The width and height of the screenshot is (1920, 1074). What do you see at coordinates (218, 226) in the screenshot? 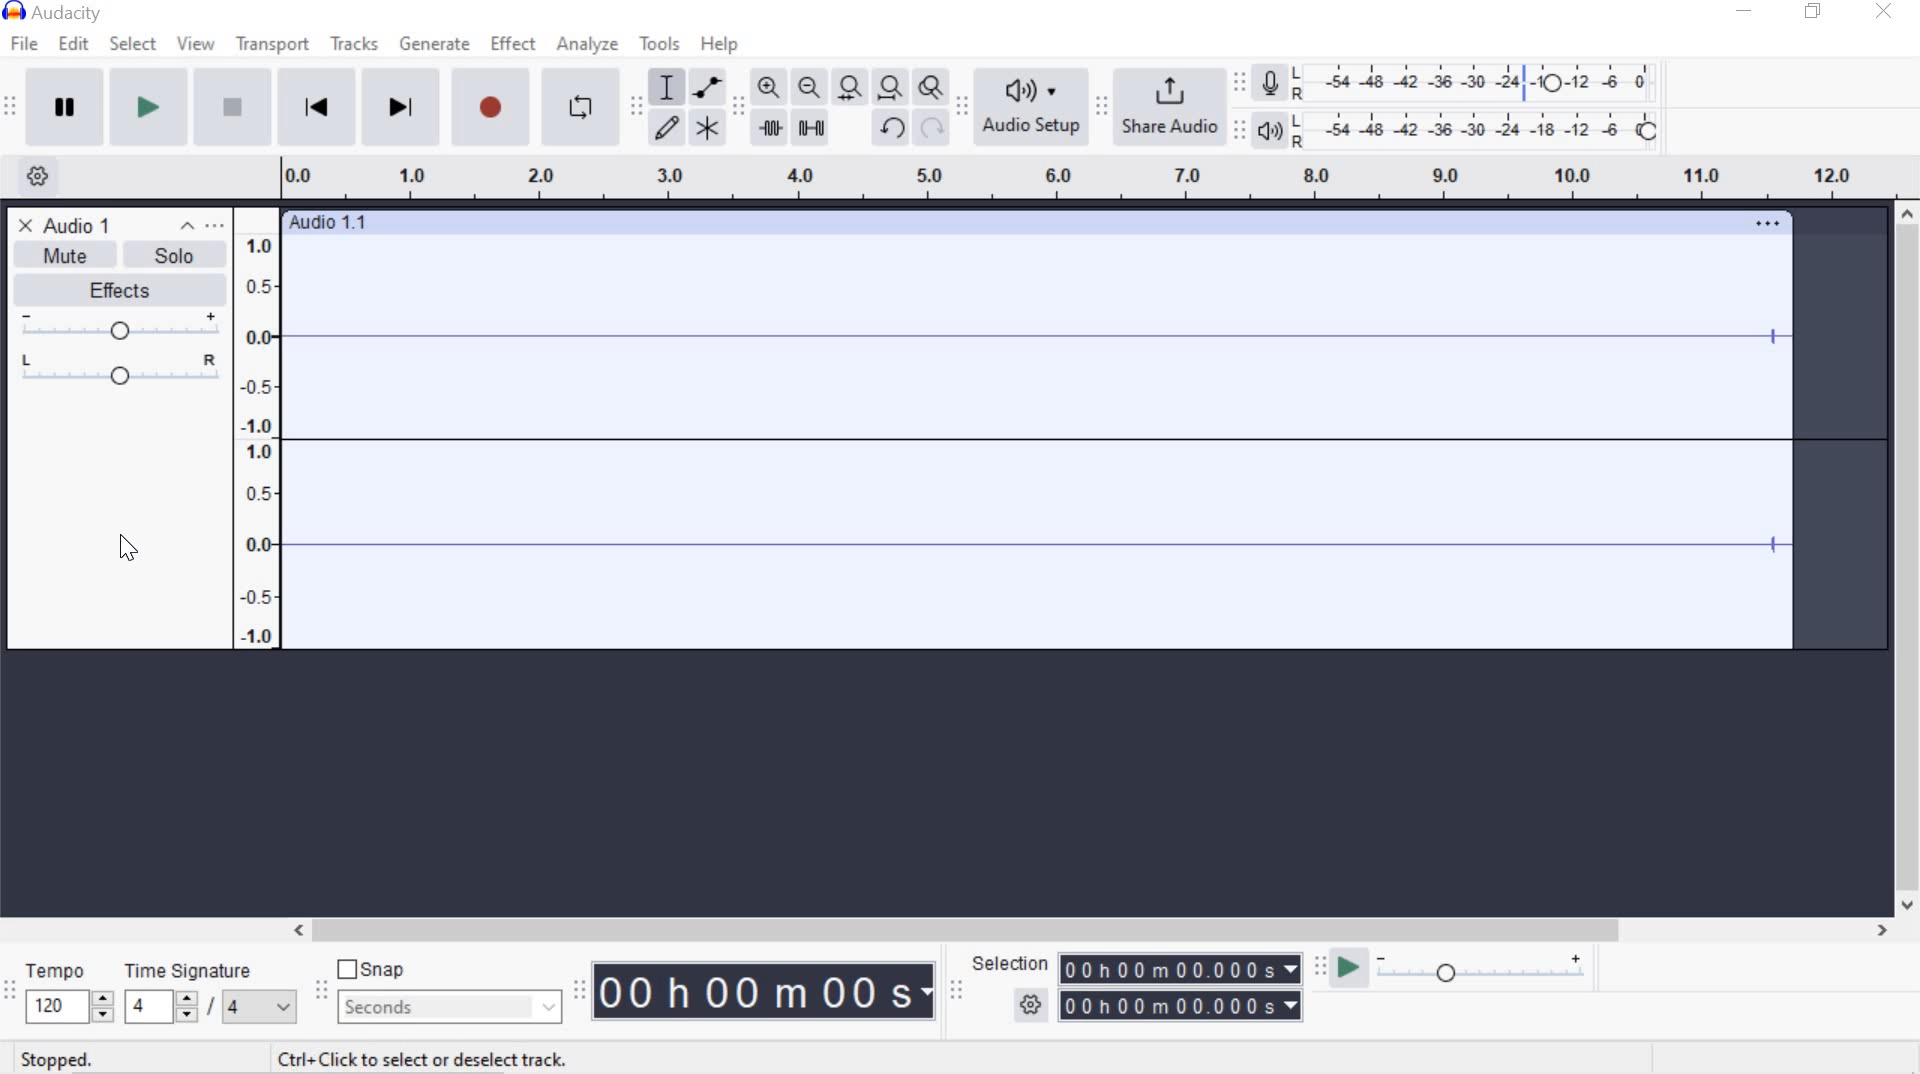
I see `Open menu` at bounding box center [218, 226].